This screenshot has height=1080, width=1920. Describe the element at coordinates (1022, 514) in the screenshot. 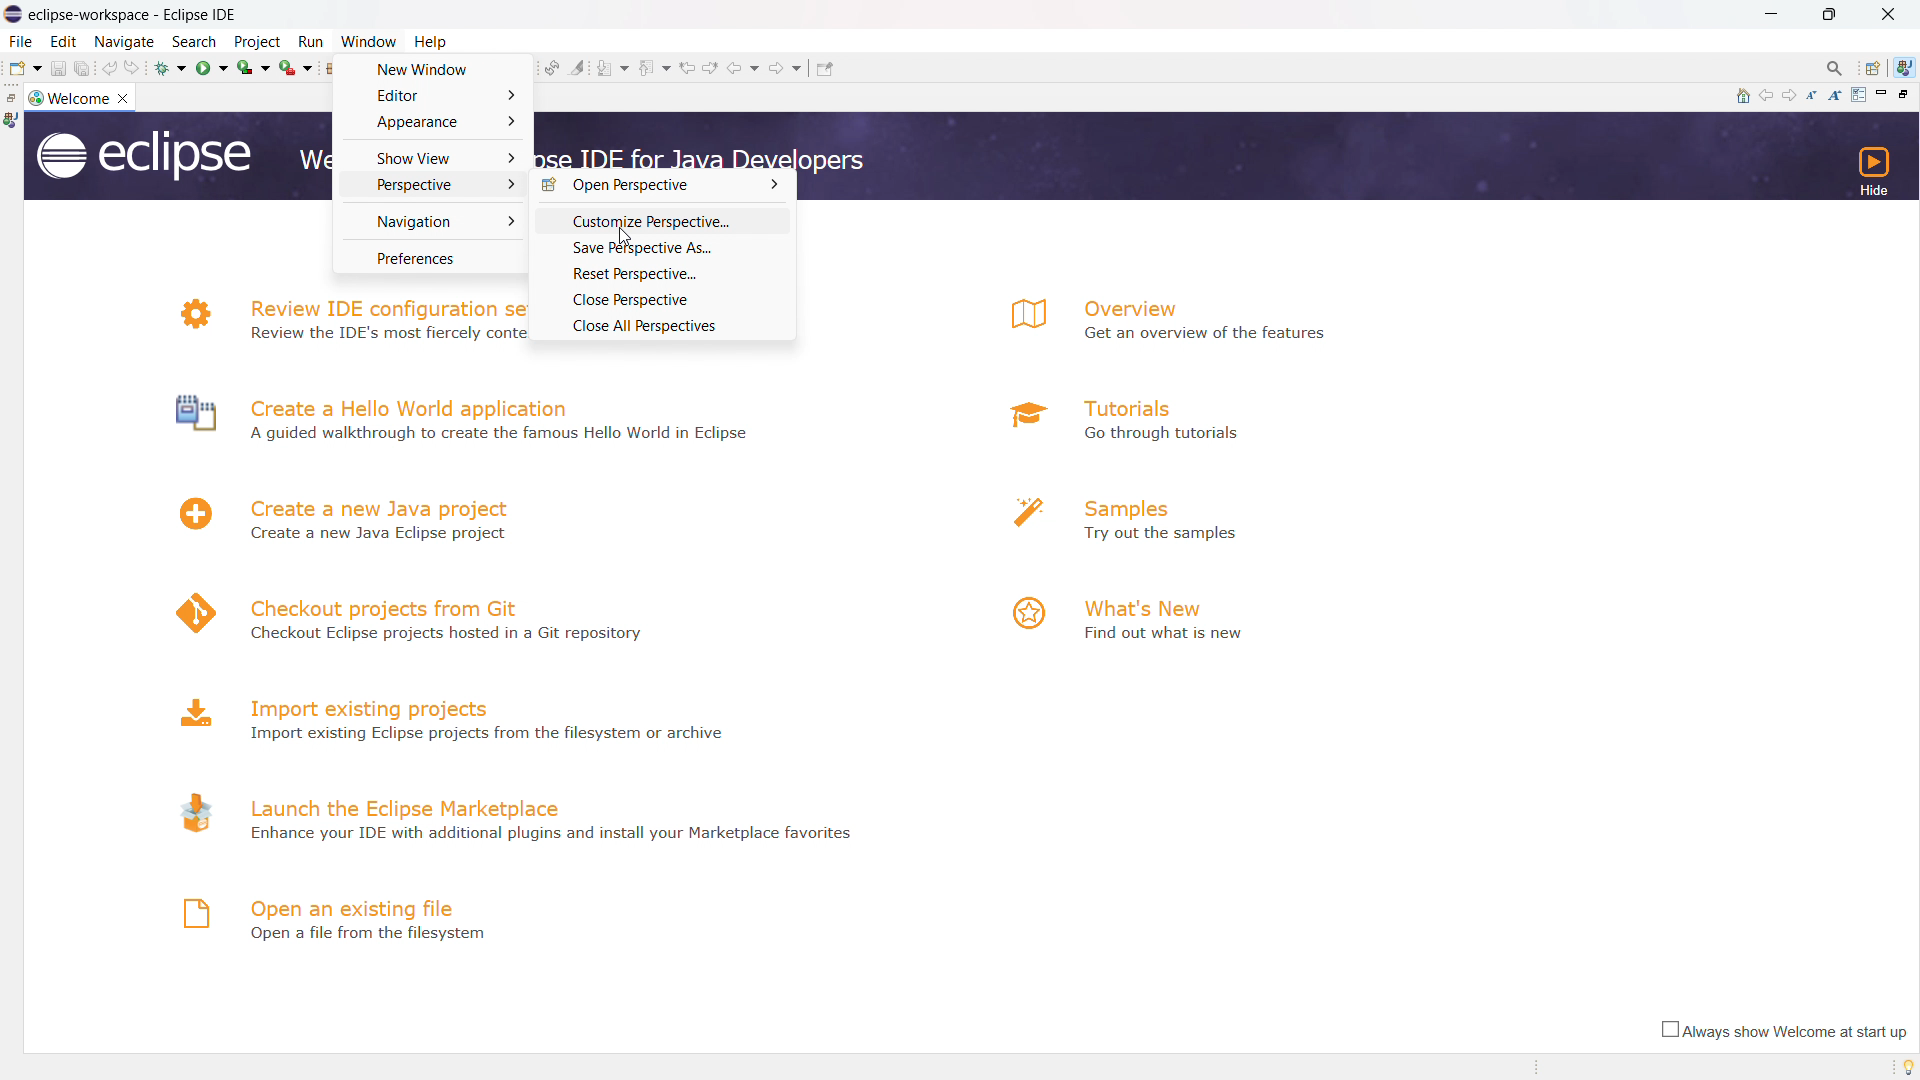

I see `logo` at that location.